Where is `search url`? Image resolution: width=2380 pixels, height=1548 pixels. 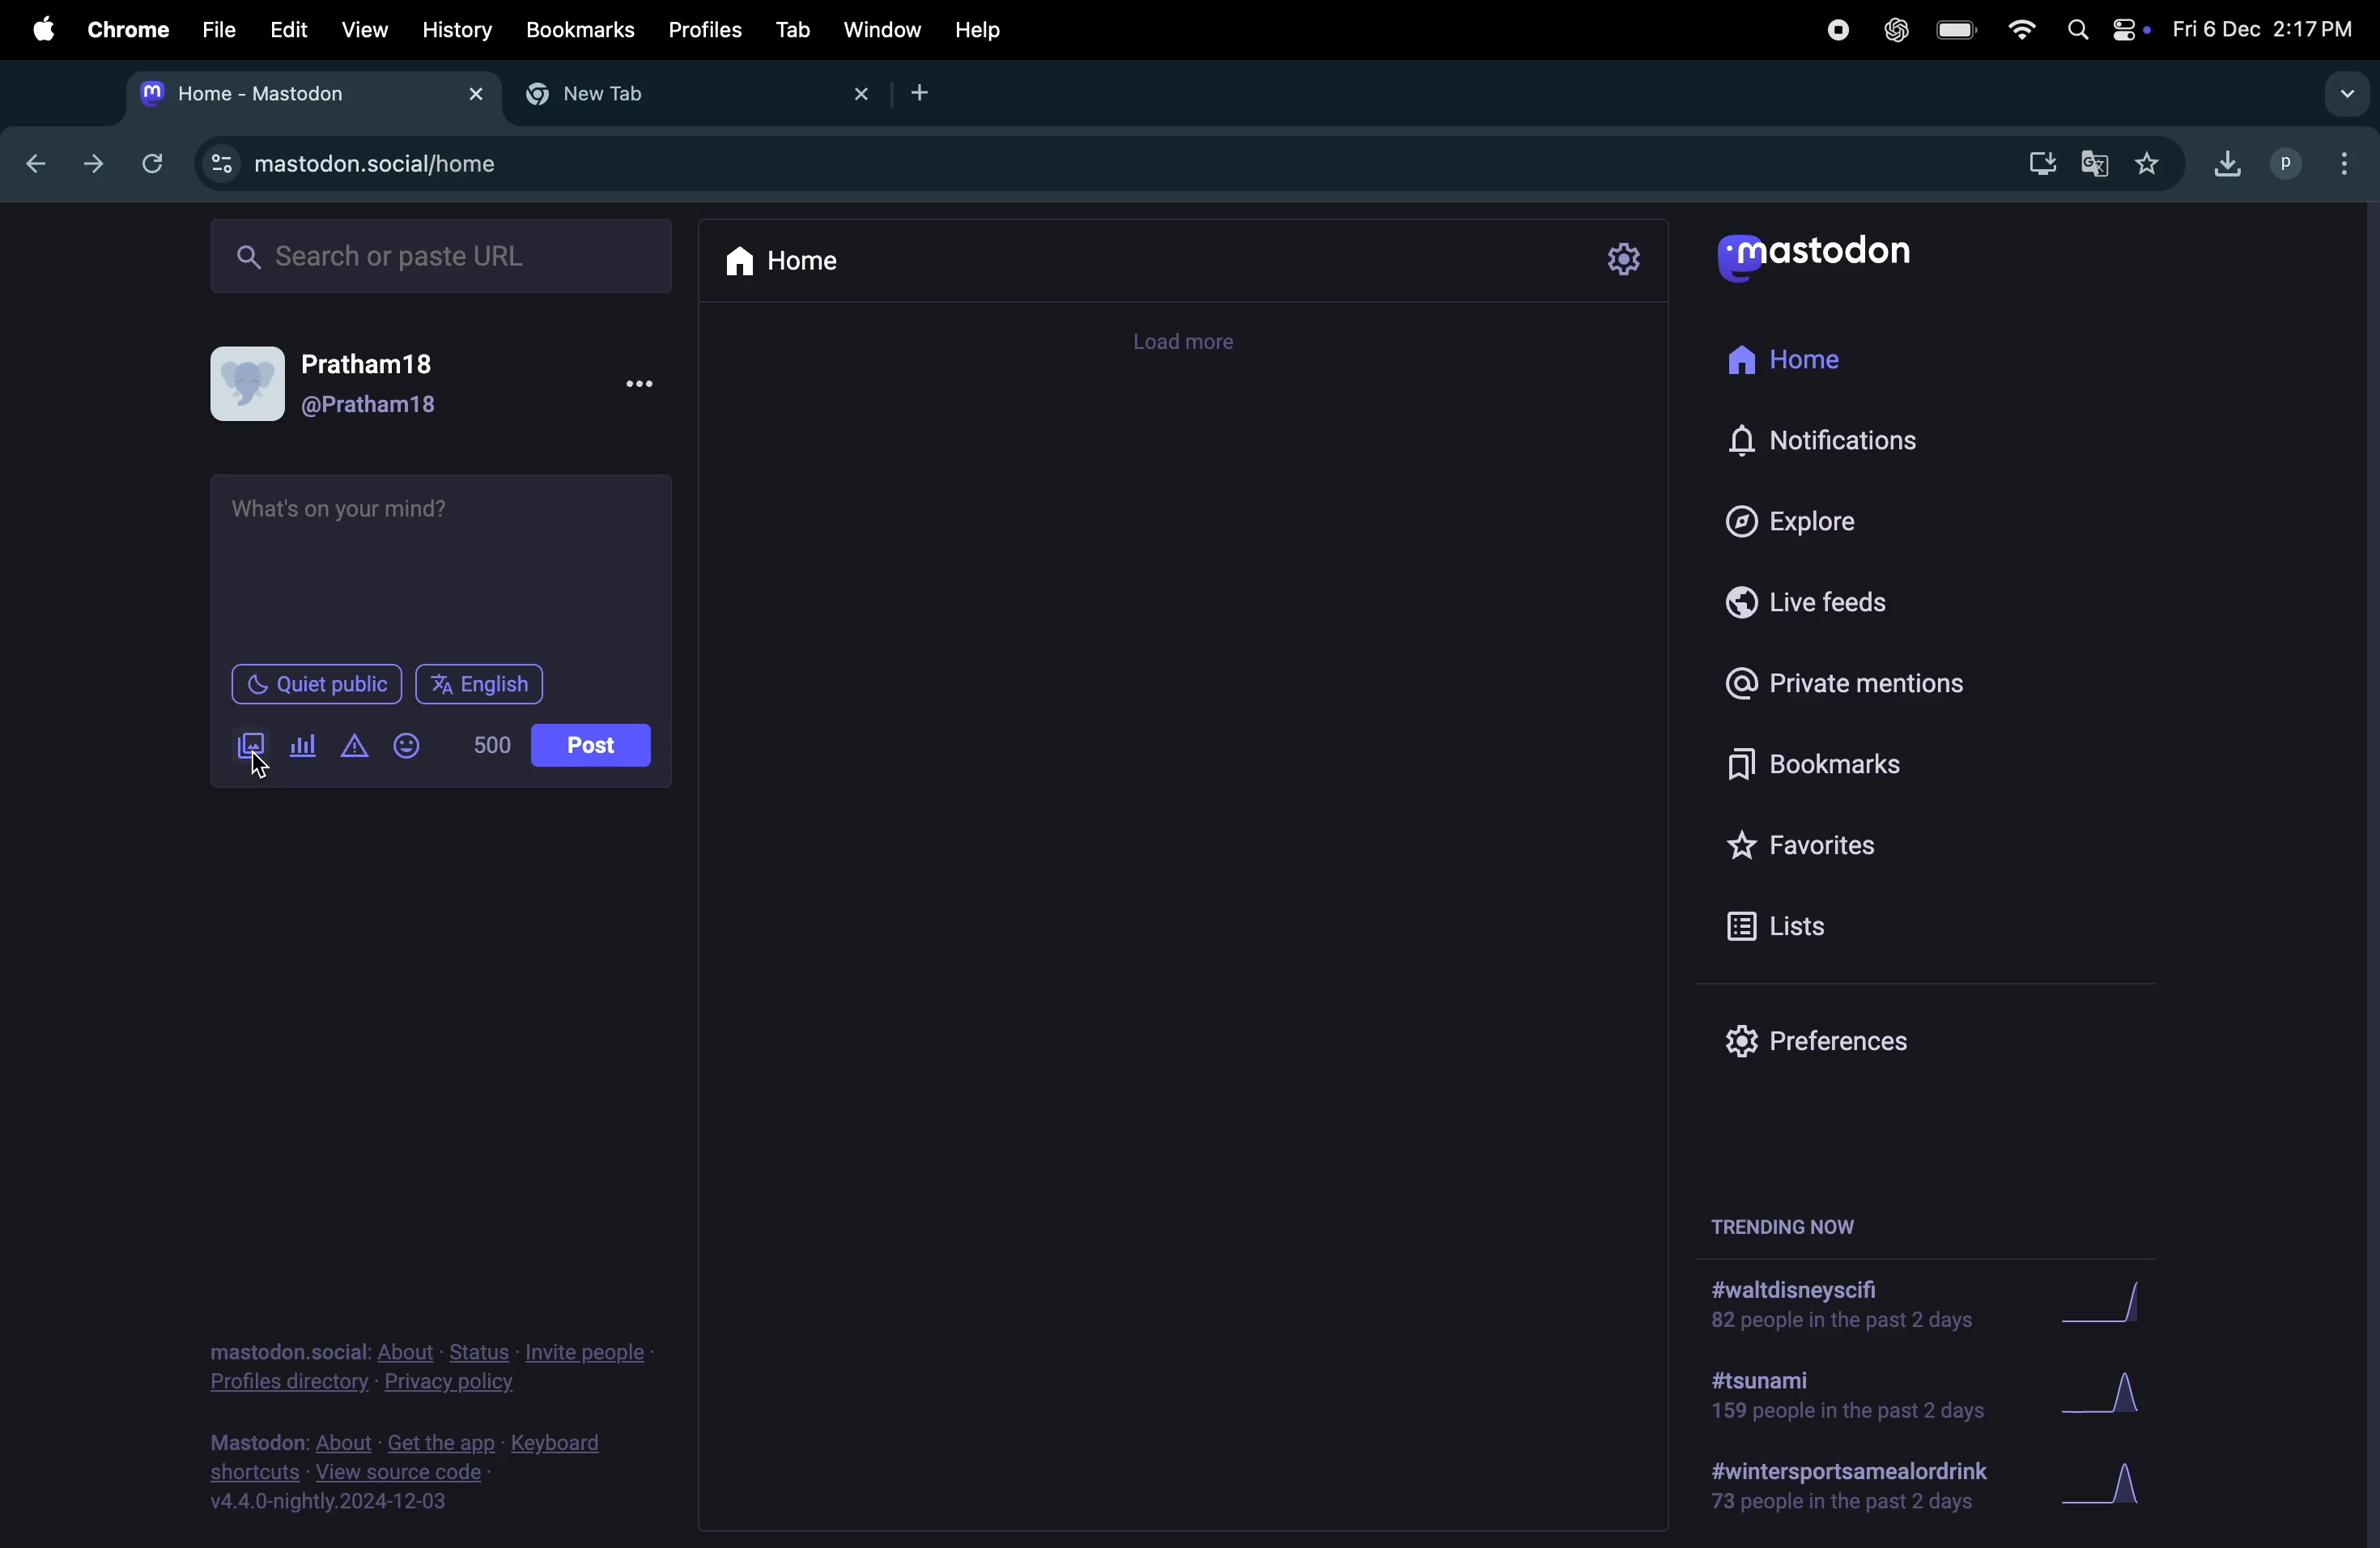 search url is located at coordinates (444, 253).